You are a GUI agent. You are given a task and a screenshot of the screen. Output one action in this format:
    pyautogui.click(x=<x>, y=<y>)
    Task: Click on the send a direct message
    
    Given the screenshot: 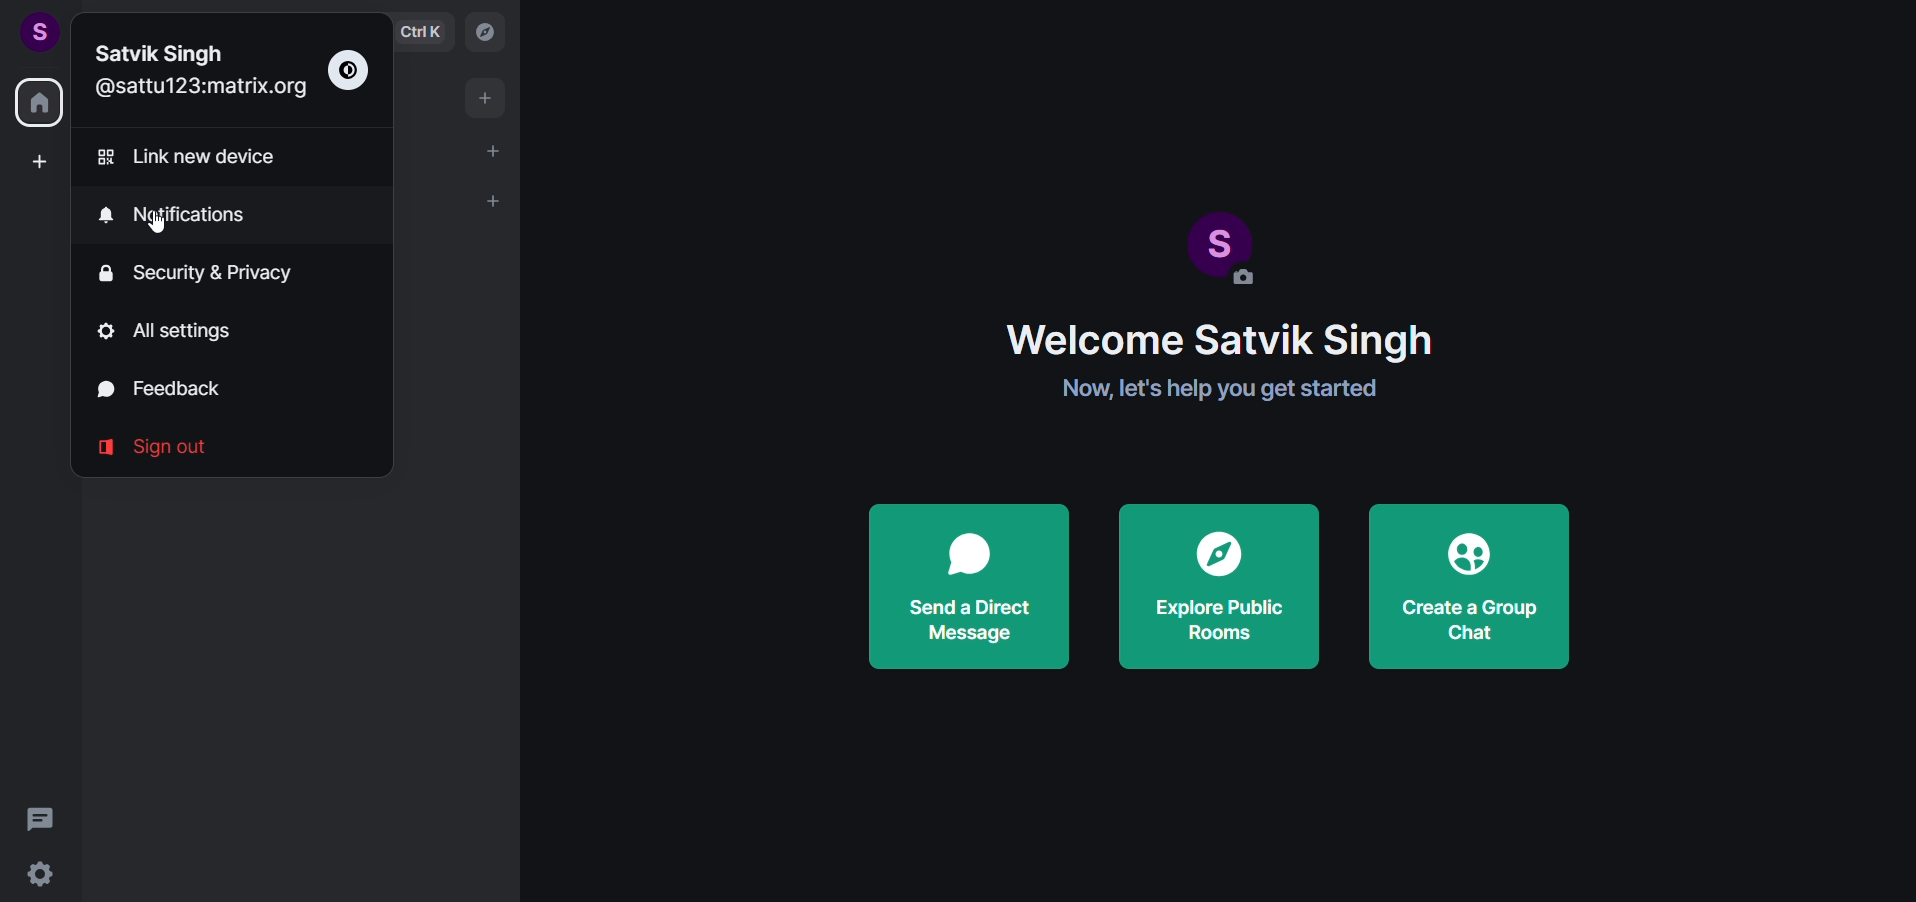 What is the action you would take?
    pyautogui.click(x=963, y=592)
    